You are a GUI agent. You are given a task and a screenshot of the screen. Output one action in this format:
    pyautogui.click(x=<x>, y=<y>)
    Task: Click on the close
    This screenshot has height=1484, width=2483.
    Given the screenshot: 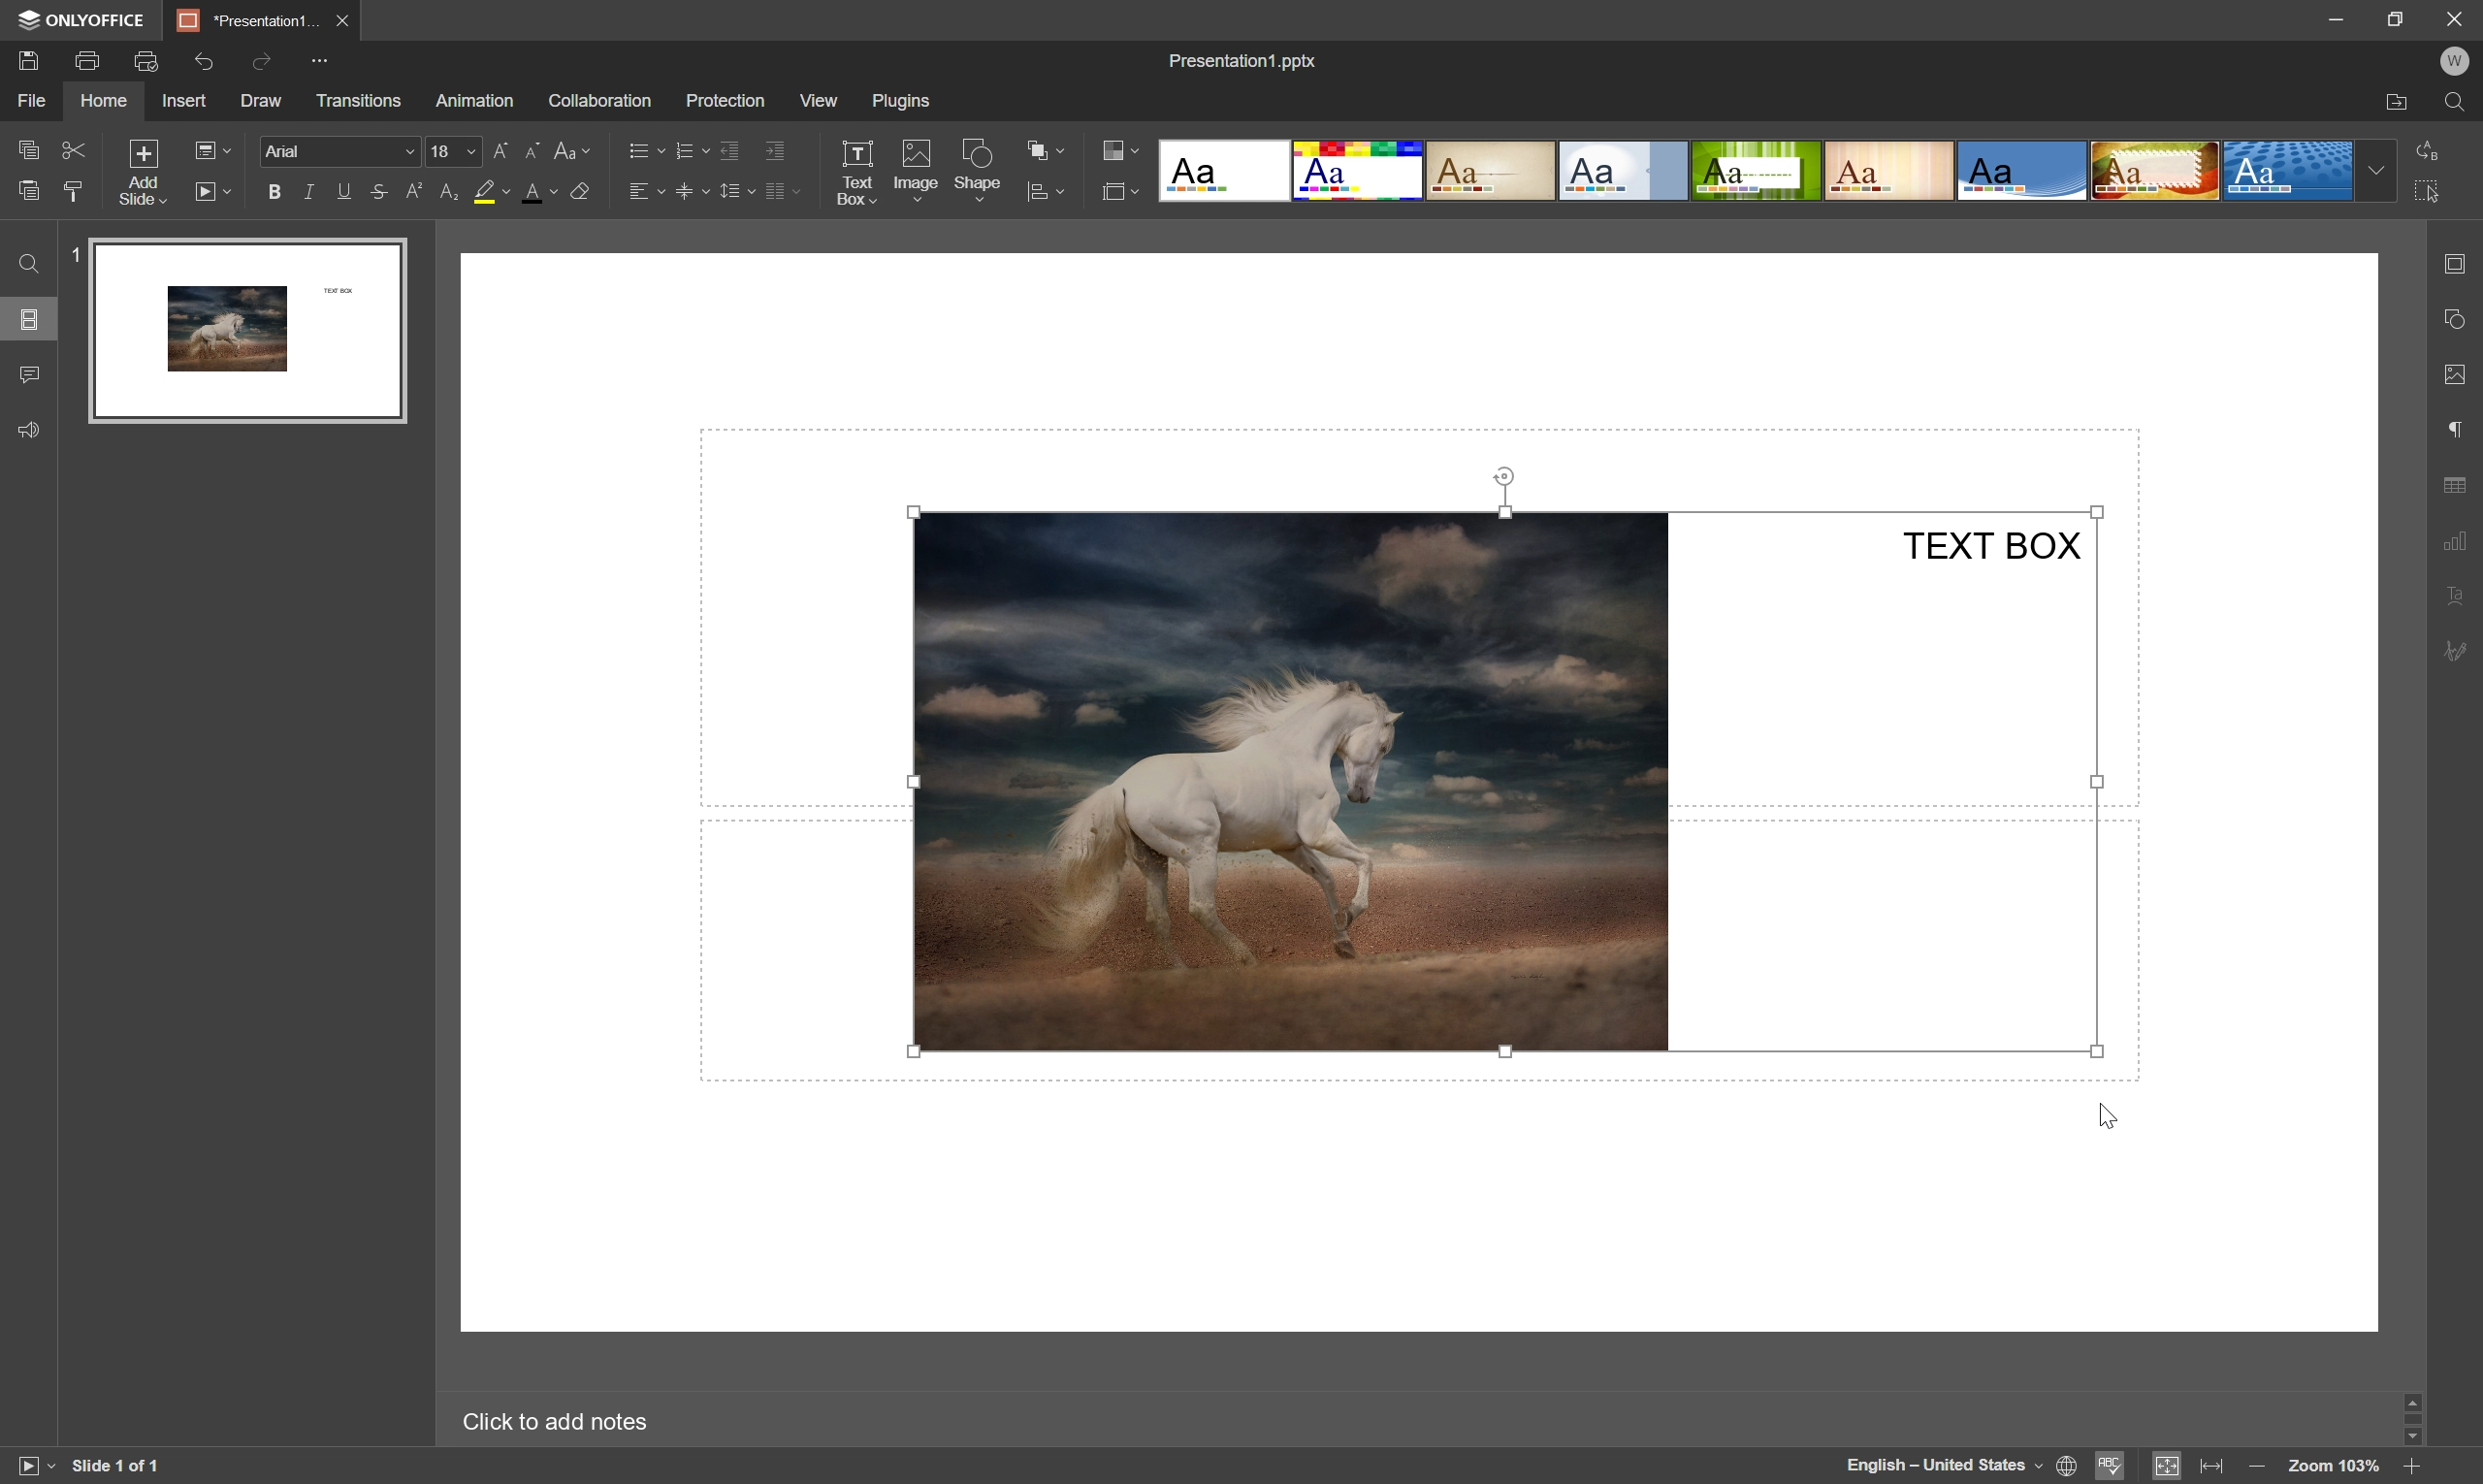 What is the action you would take?
    pyautogui.click(x=345, y=20)
    